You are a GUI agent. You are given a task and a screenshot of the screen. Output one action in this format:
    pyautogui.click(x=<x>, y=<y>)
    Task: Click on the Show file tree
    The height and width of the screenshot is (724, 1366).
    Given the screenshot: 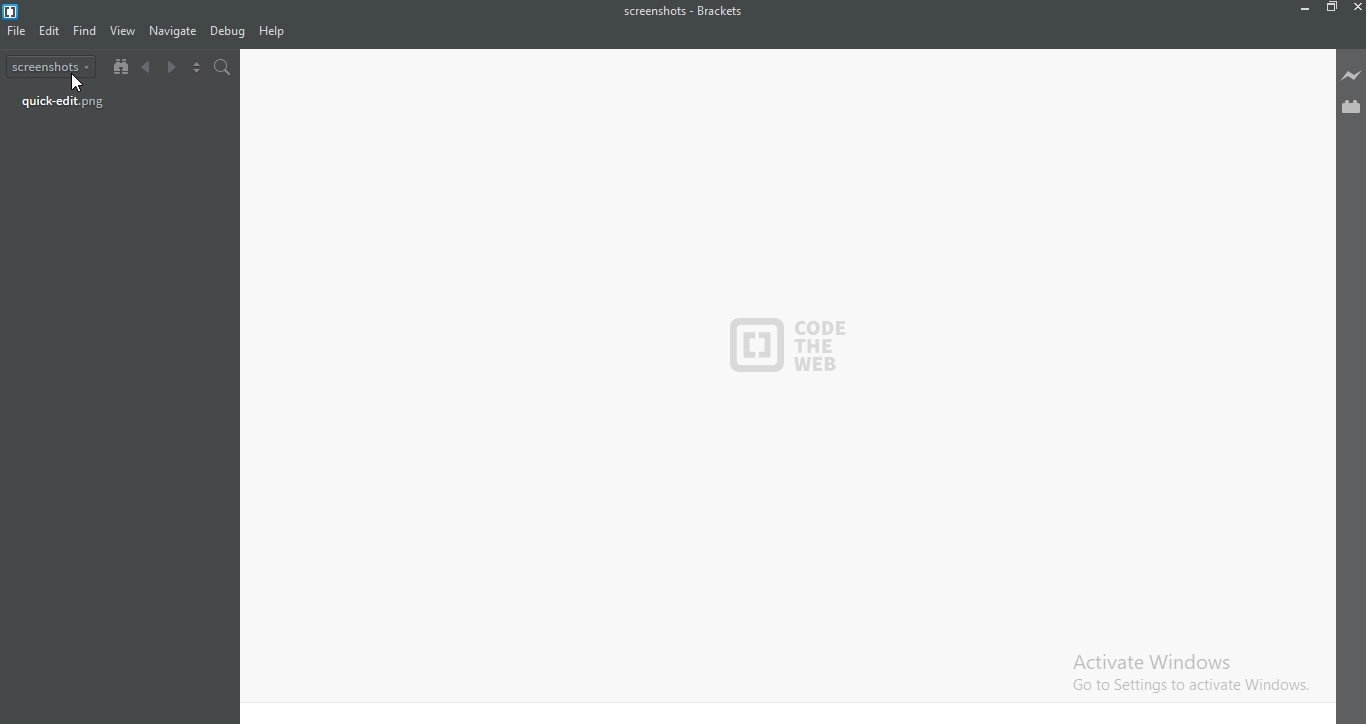 What is the action you would take?
    pyautogui.click(x=119, y=68)
    